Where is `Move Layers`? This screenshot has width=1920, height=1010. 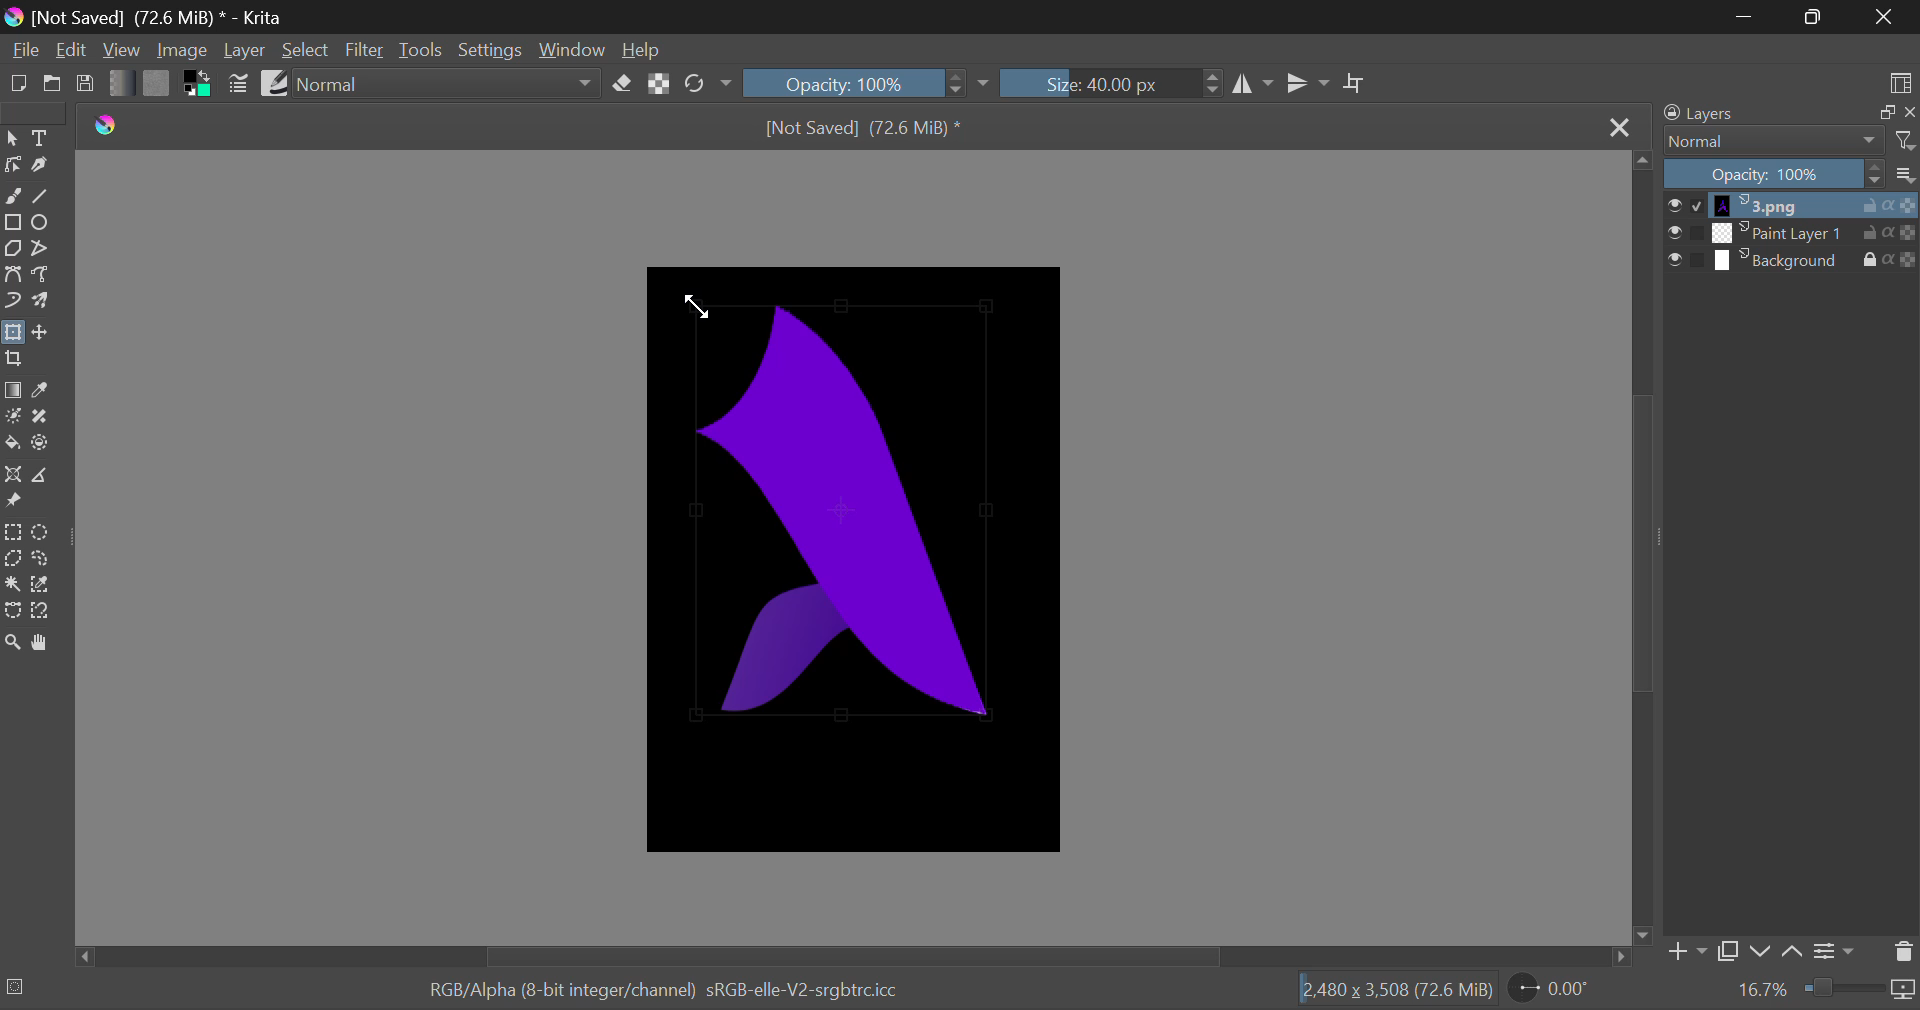 Move Layers is located at coordinates (43, 334).